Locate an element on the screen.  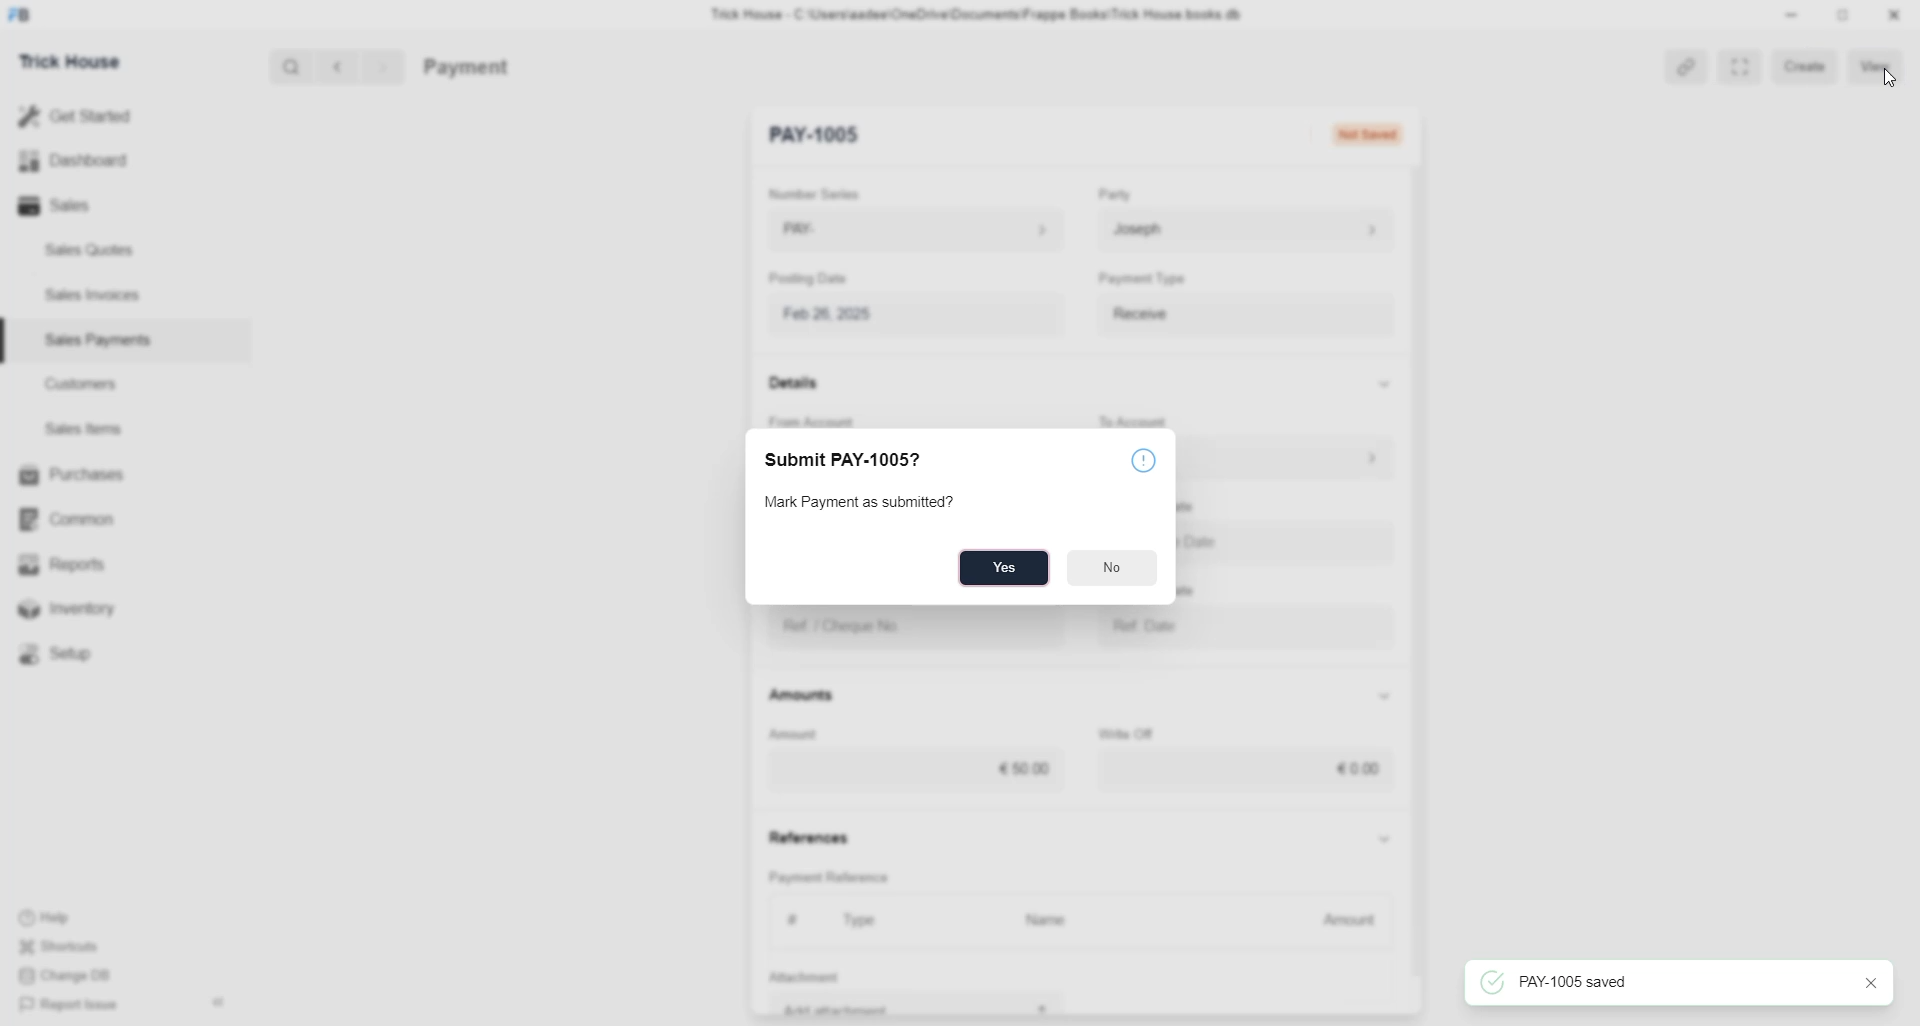
Payment Type is located at coordinates (1142, 277).